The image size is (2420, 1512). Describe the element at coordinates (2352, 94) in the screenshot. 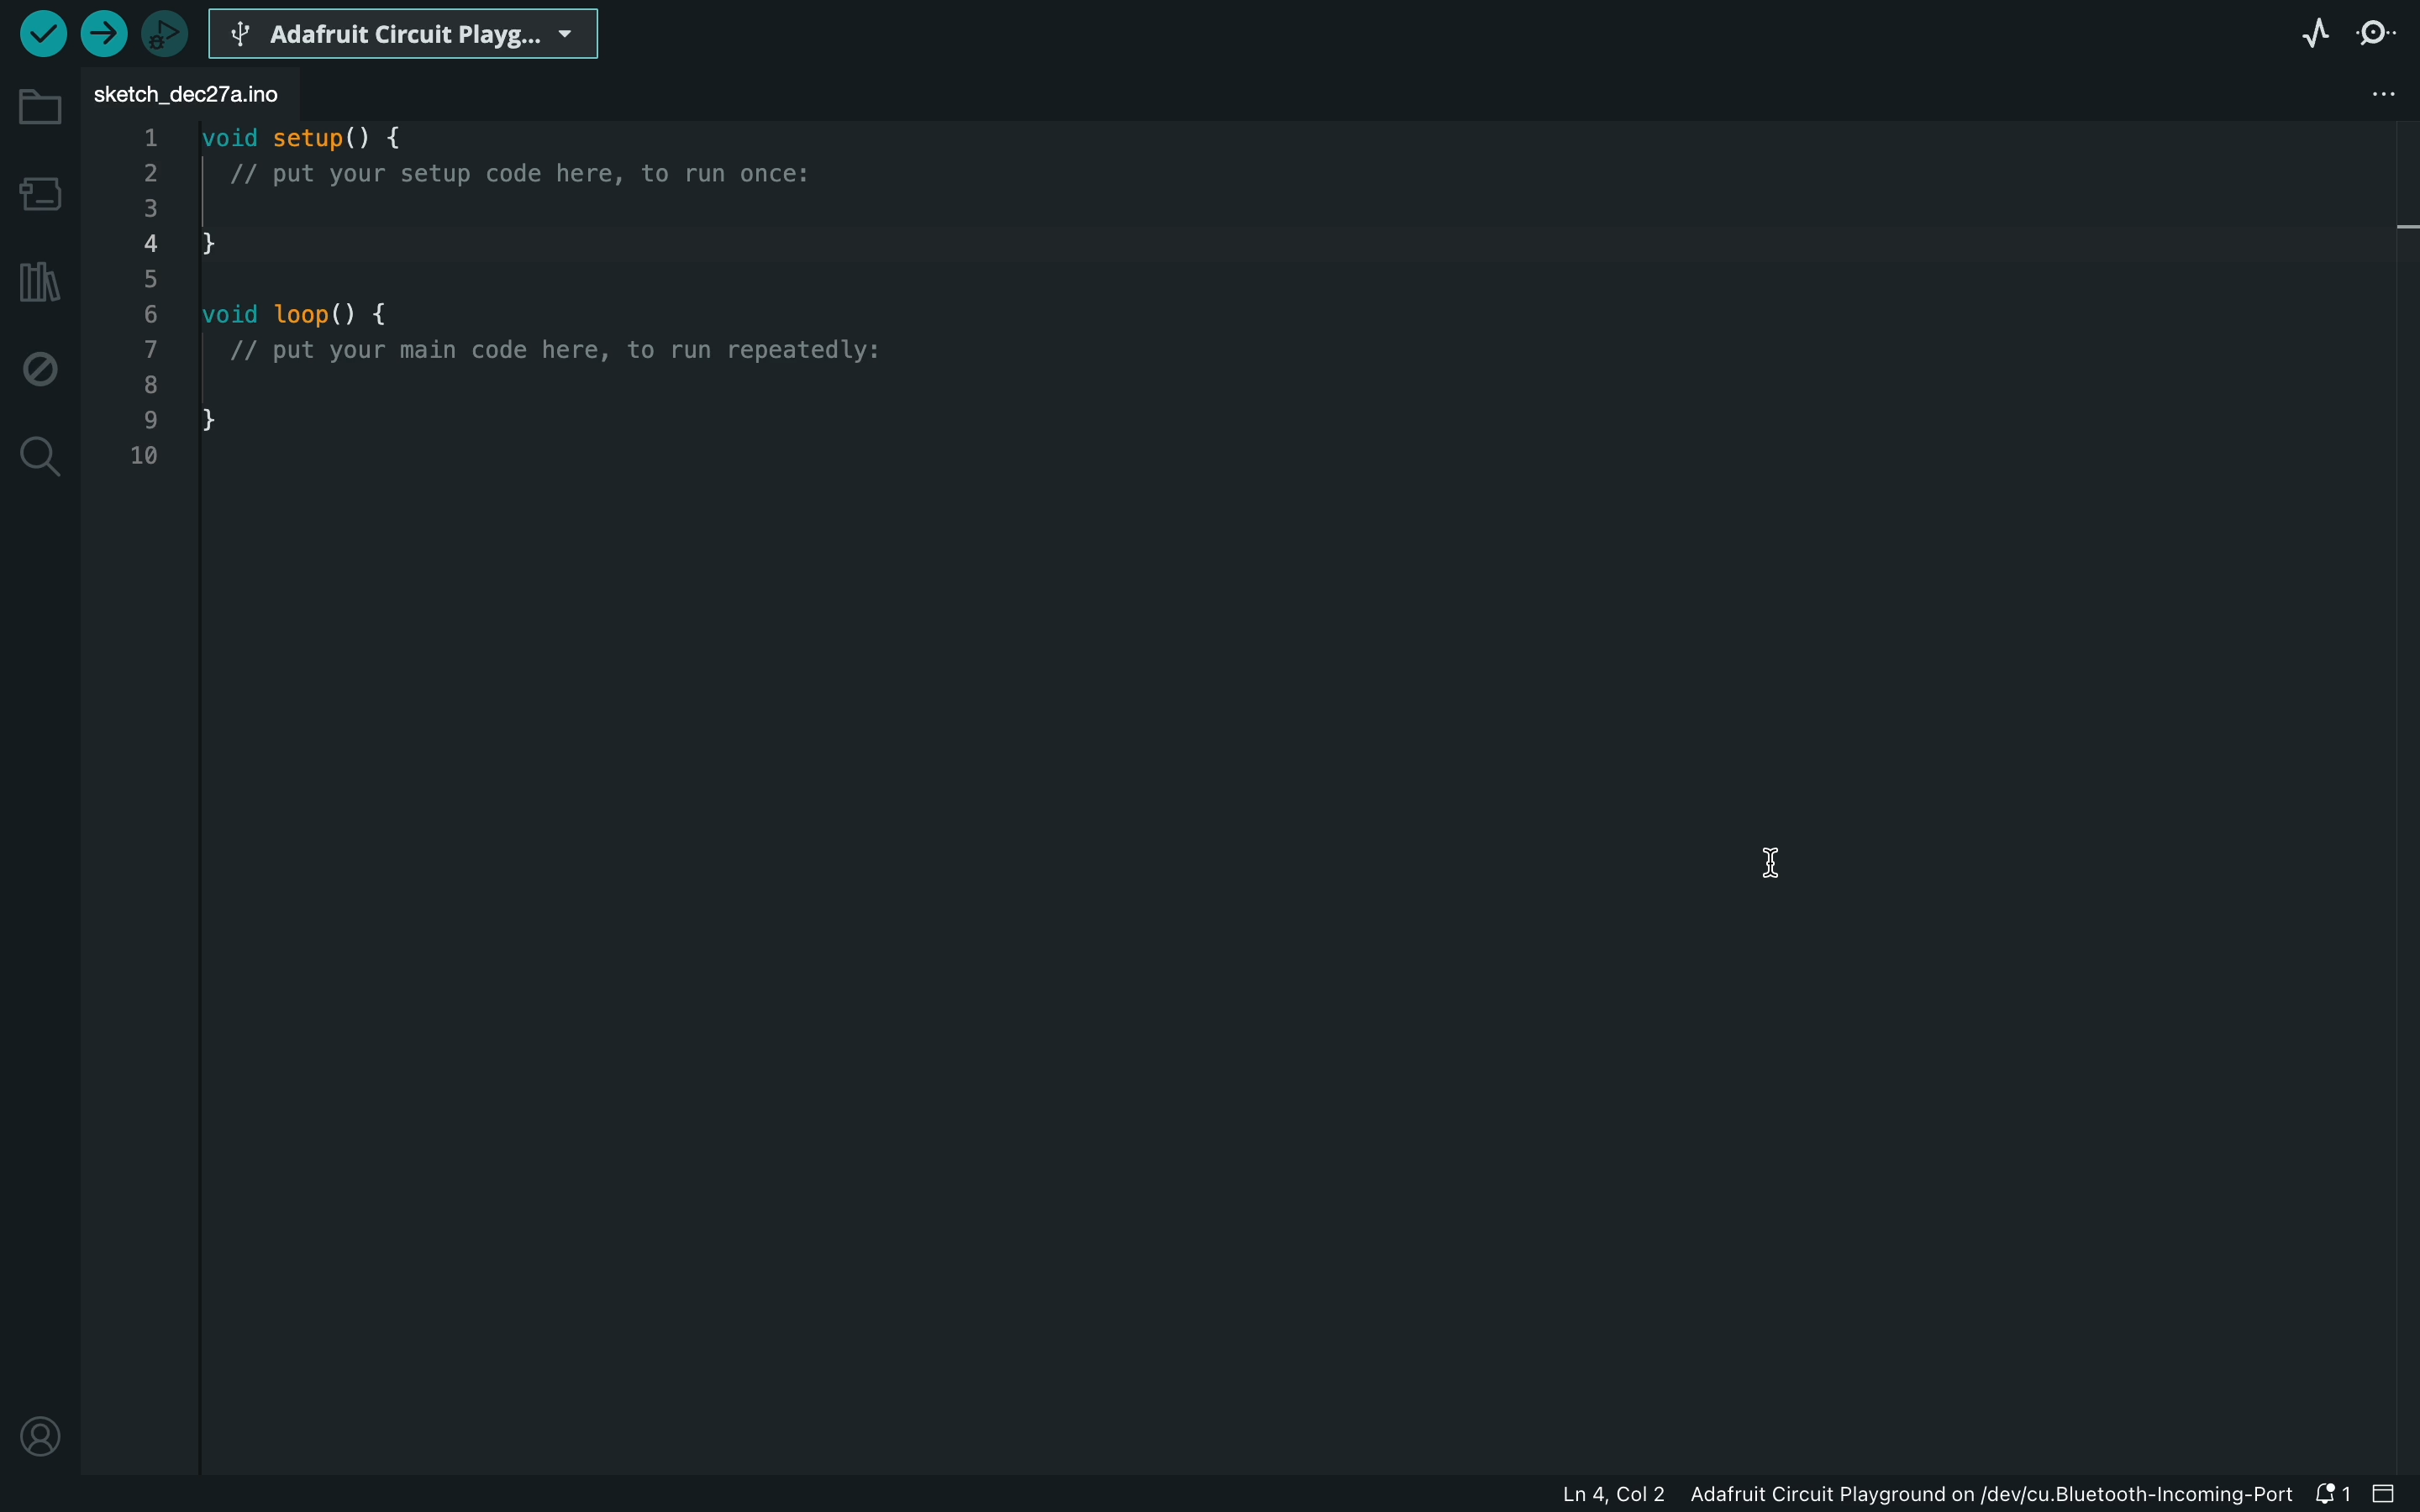

I see `file setting` at that location.